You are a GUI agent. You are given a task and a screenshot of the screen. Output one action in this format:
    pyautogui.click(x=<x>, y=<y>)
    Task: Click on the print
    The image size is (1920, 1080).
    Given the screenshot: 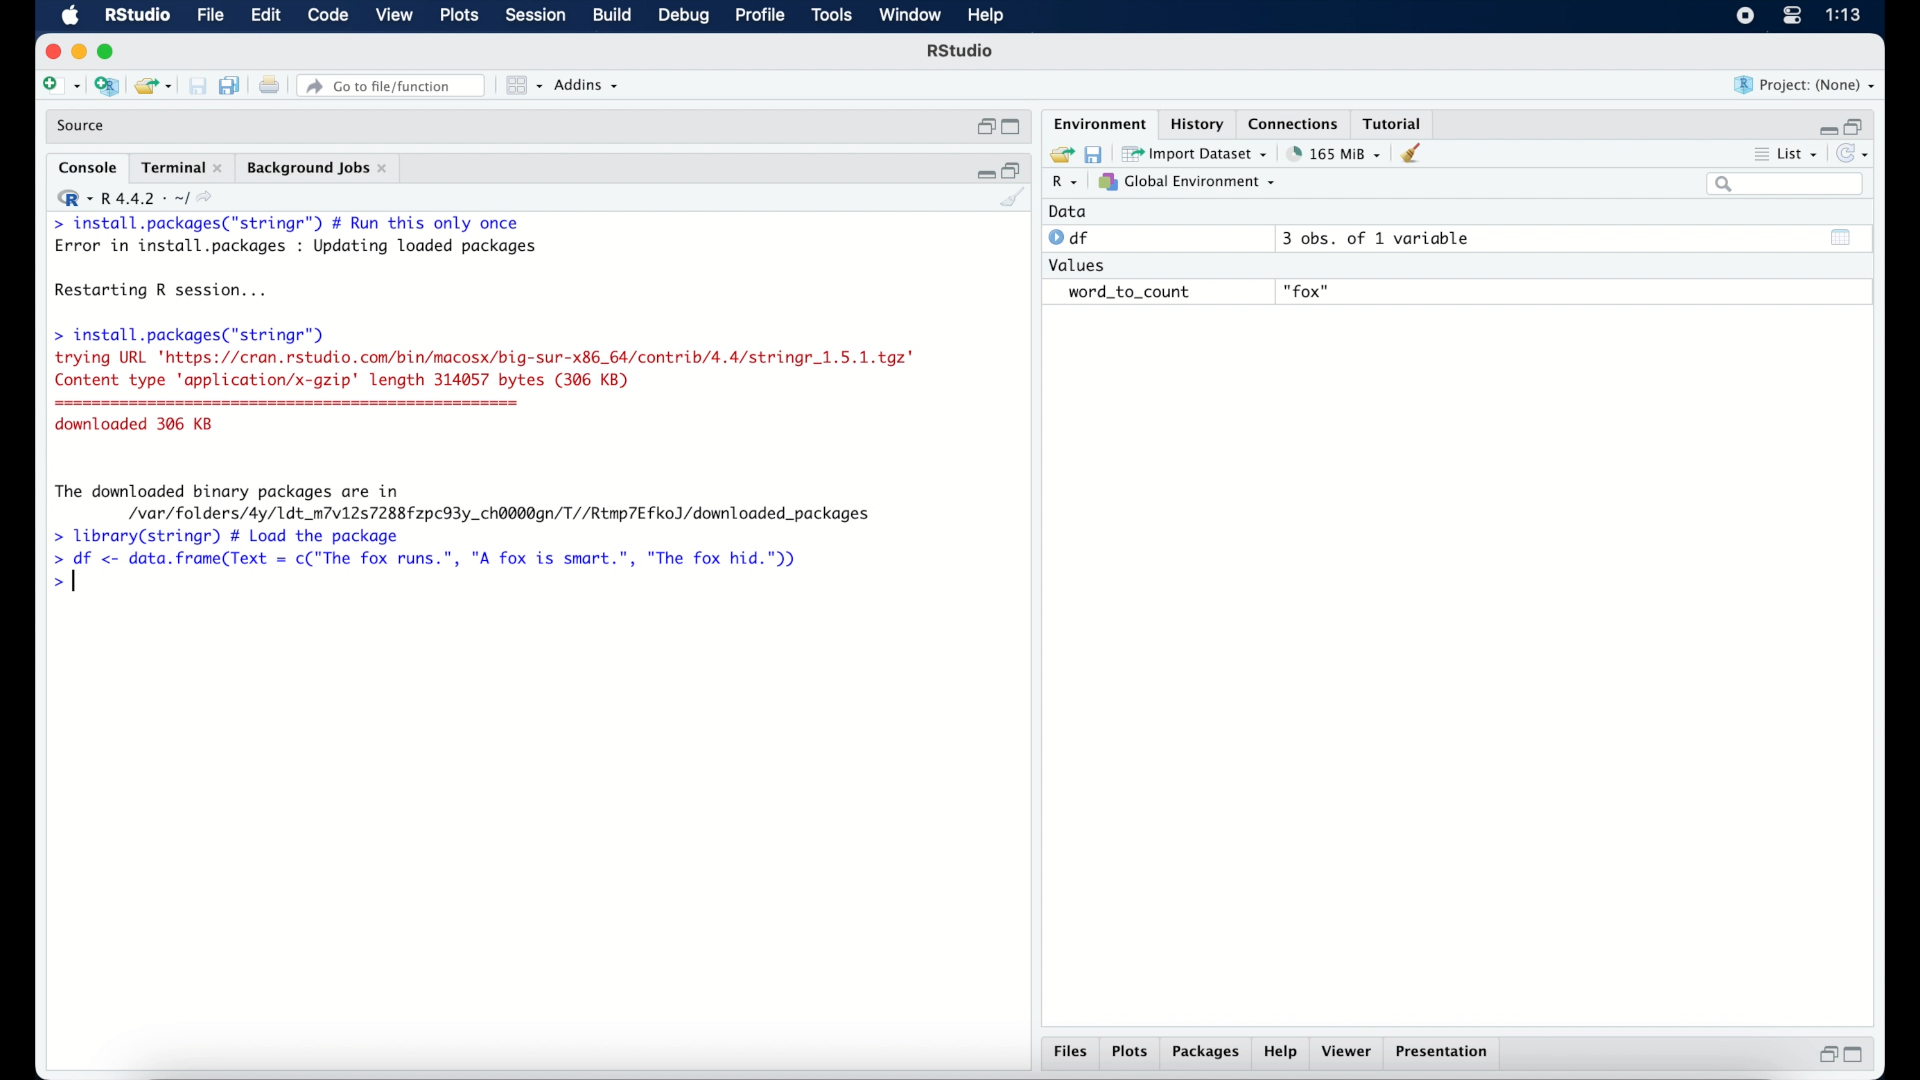 What is the action you would take?
    pyautogui.click(x=269, y=87)
    